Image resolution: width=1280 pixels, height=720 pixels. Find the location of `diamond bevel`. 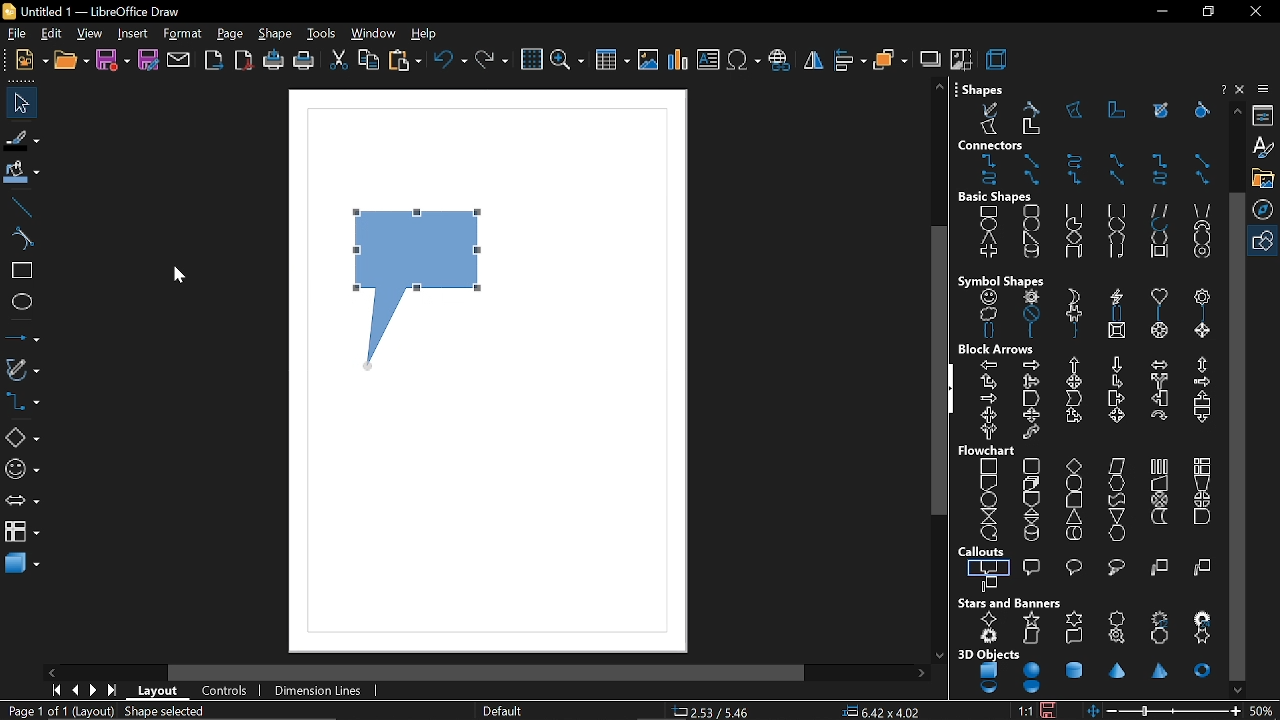

diamond bevel is located at coordinates (1201, 332).